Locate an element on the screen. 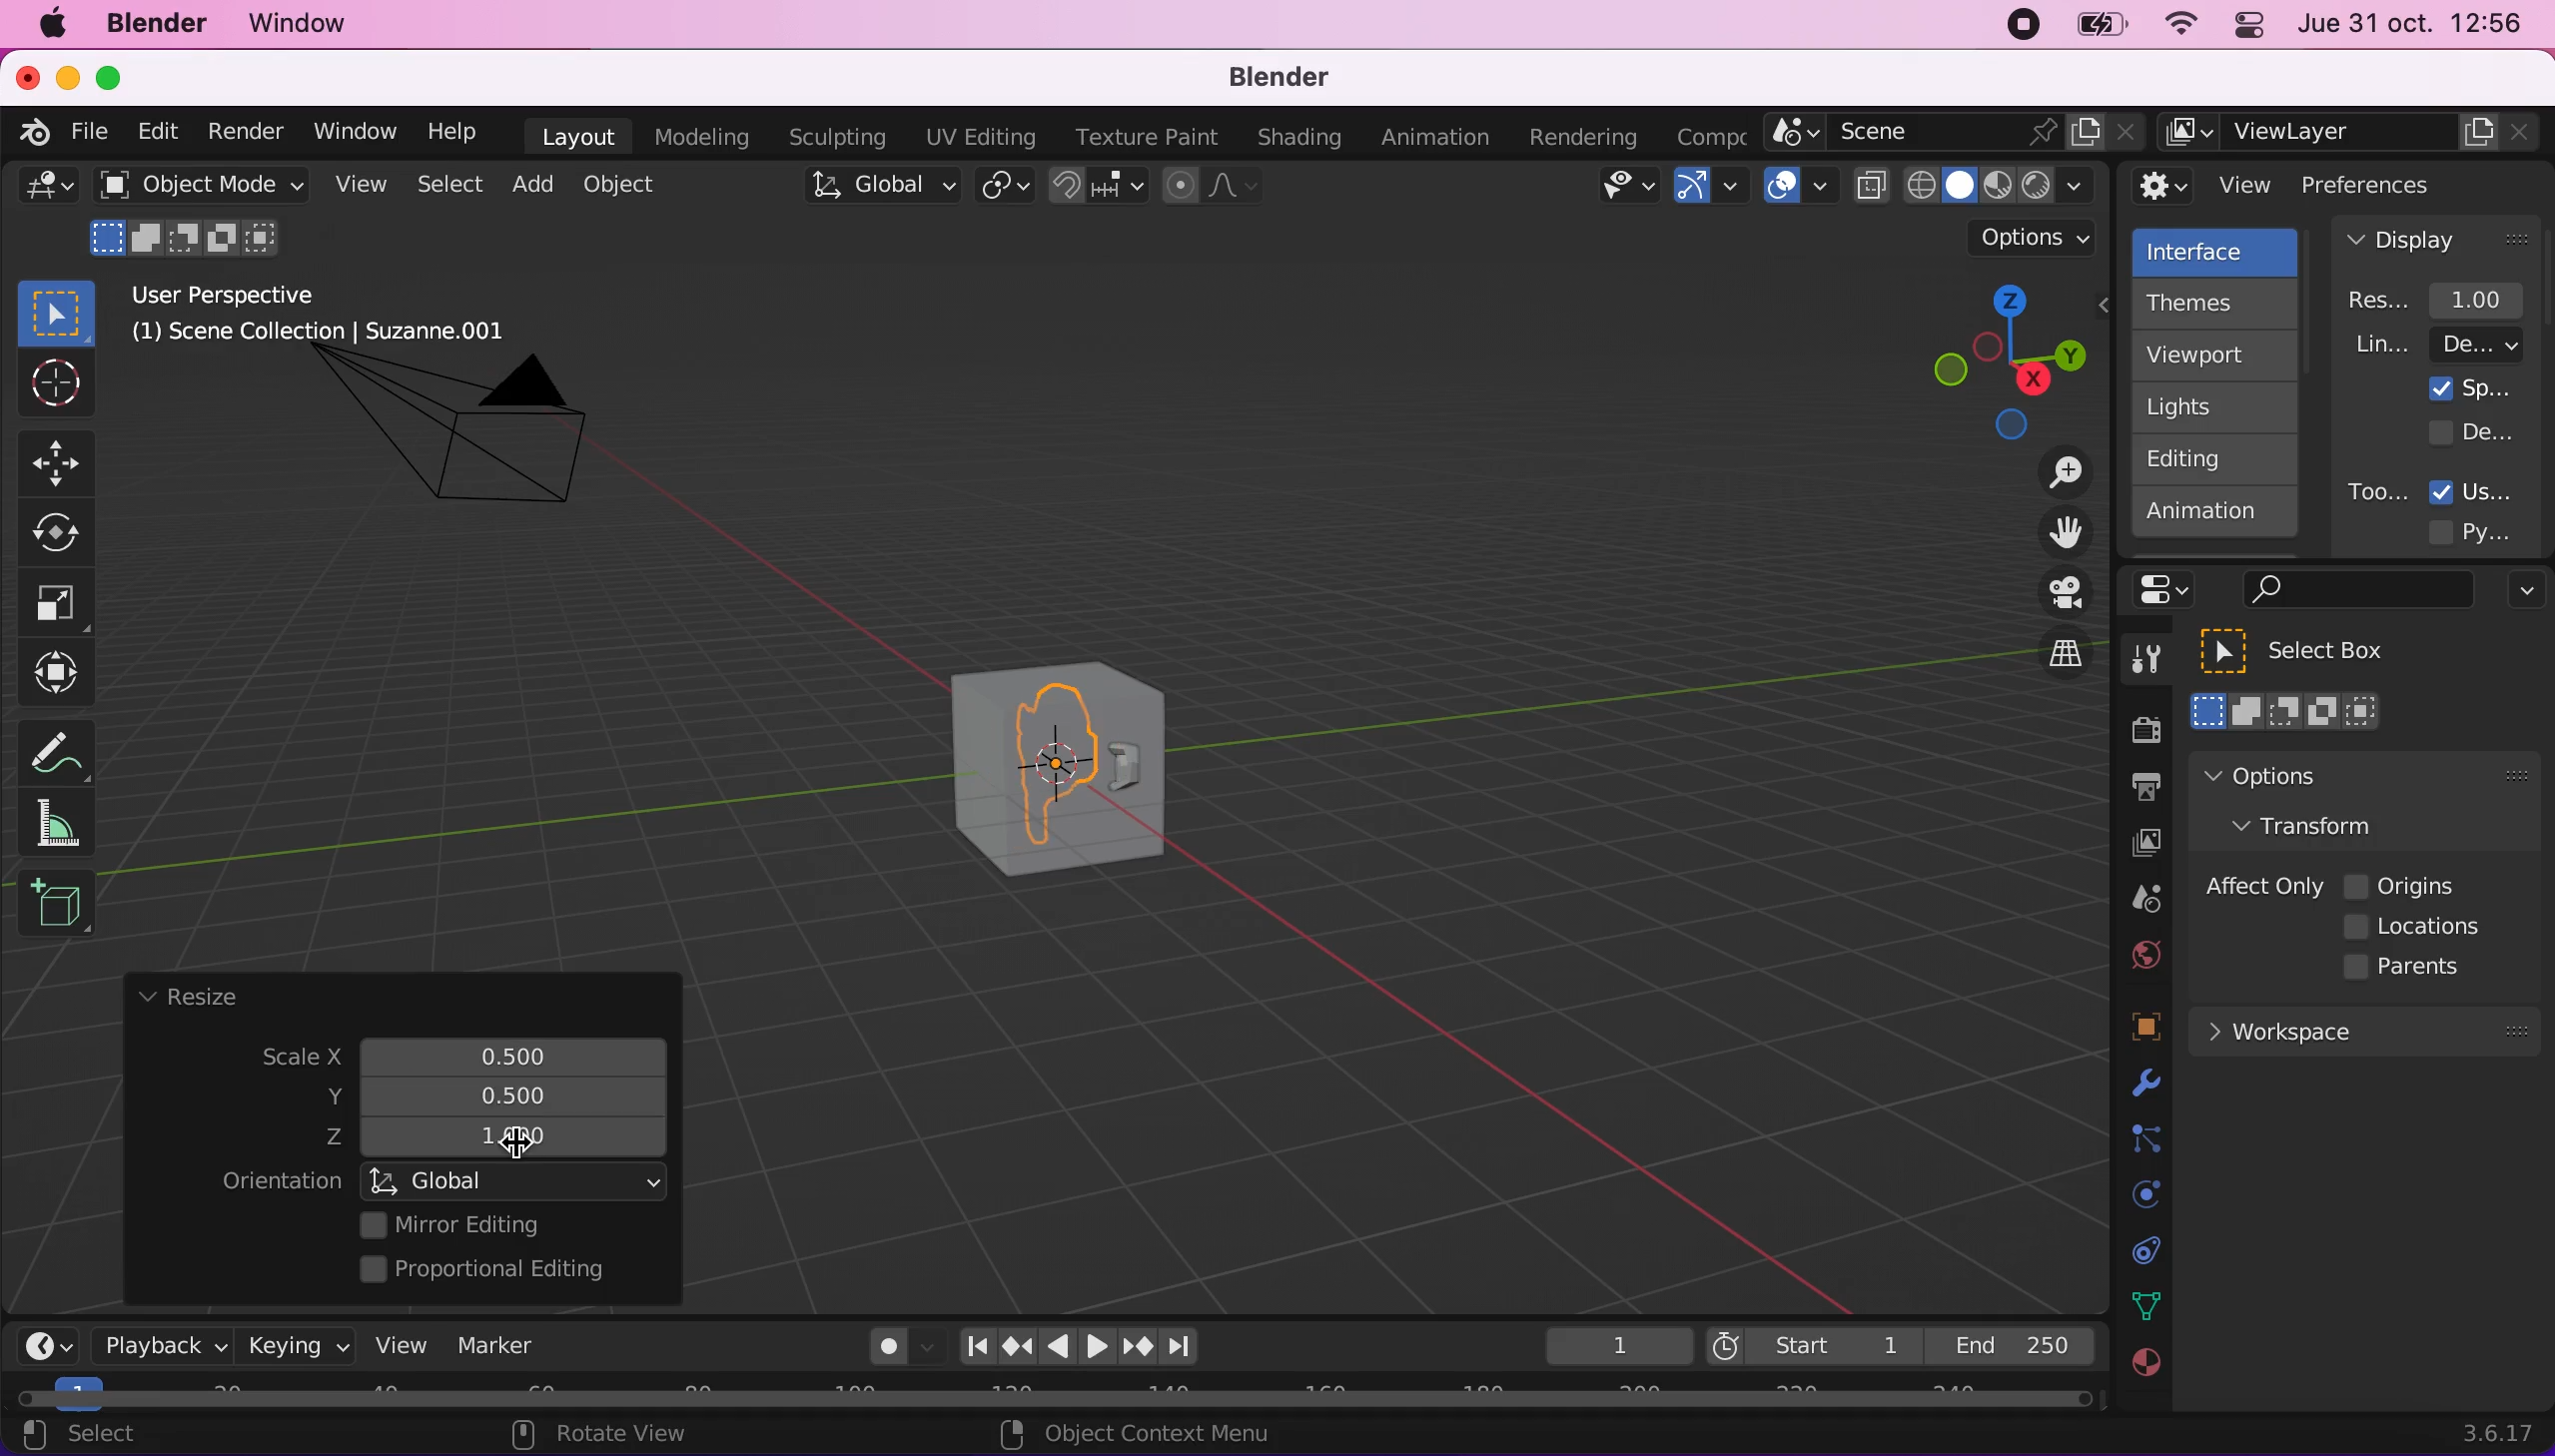  blender is located at coordinates (27, 129).